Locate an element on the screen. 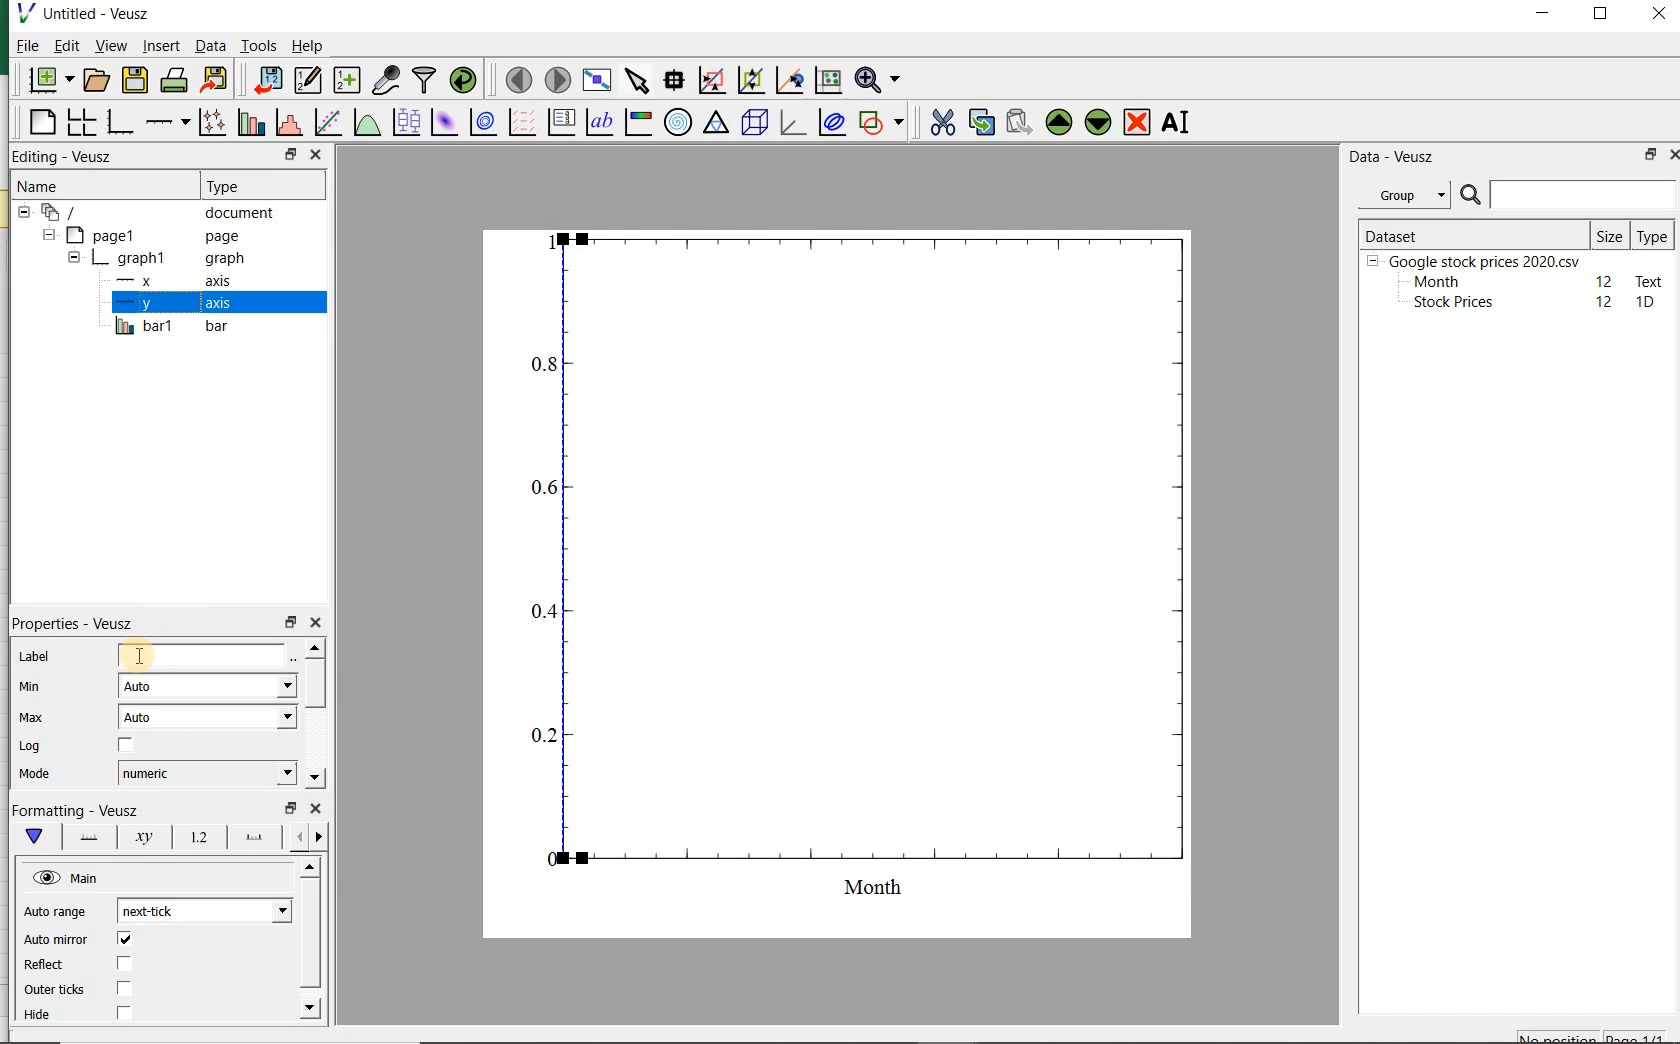 The image size is (1680, 1044). plot covariance ellipses is located at coordinates (832, 123).